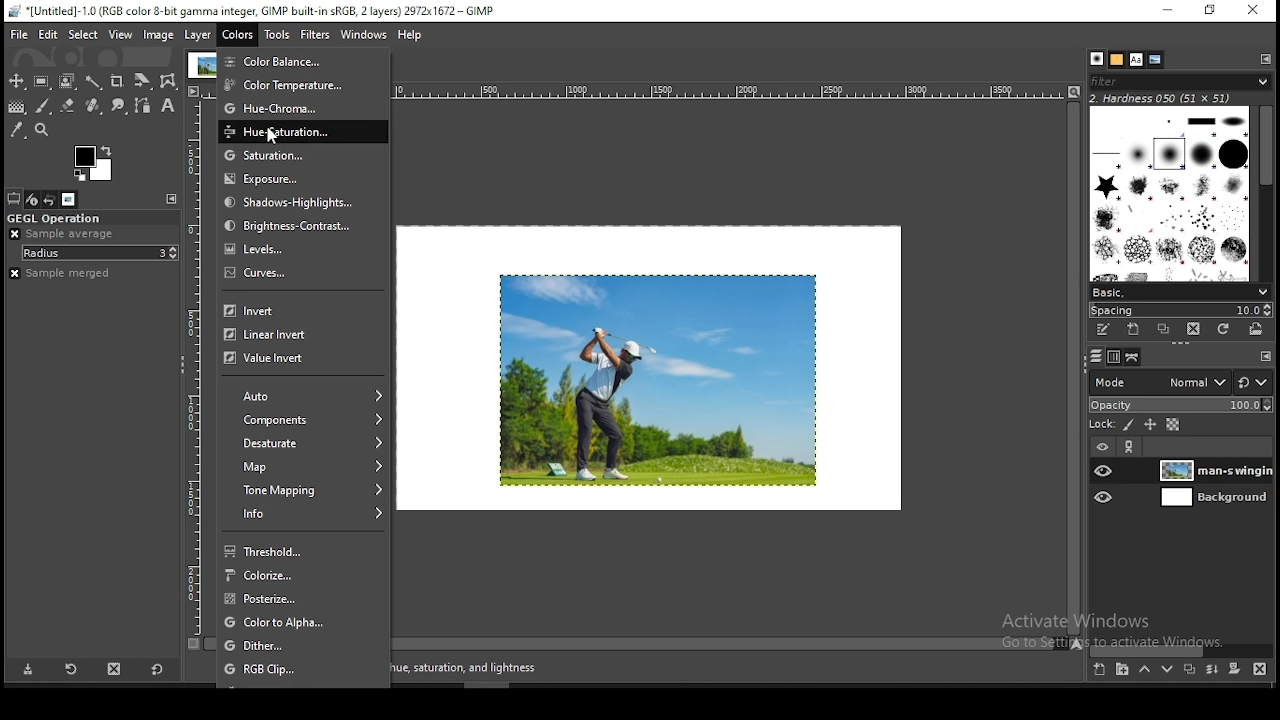 The width and height of the screenshot is (1280, 720). Describe the element at coordinates (1171, 10) in the screenshot. I see `minimize` at that location.